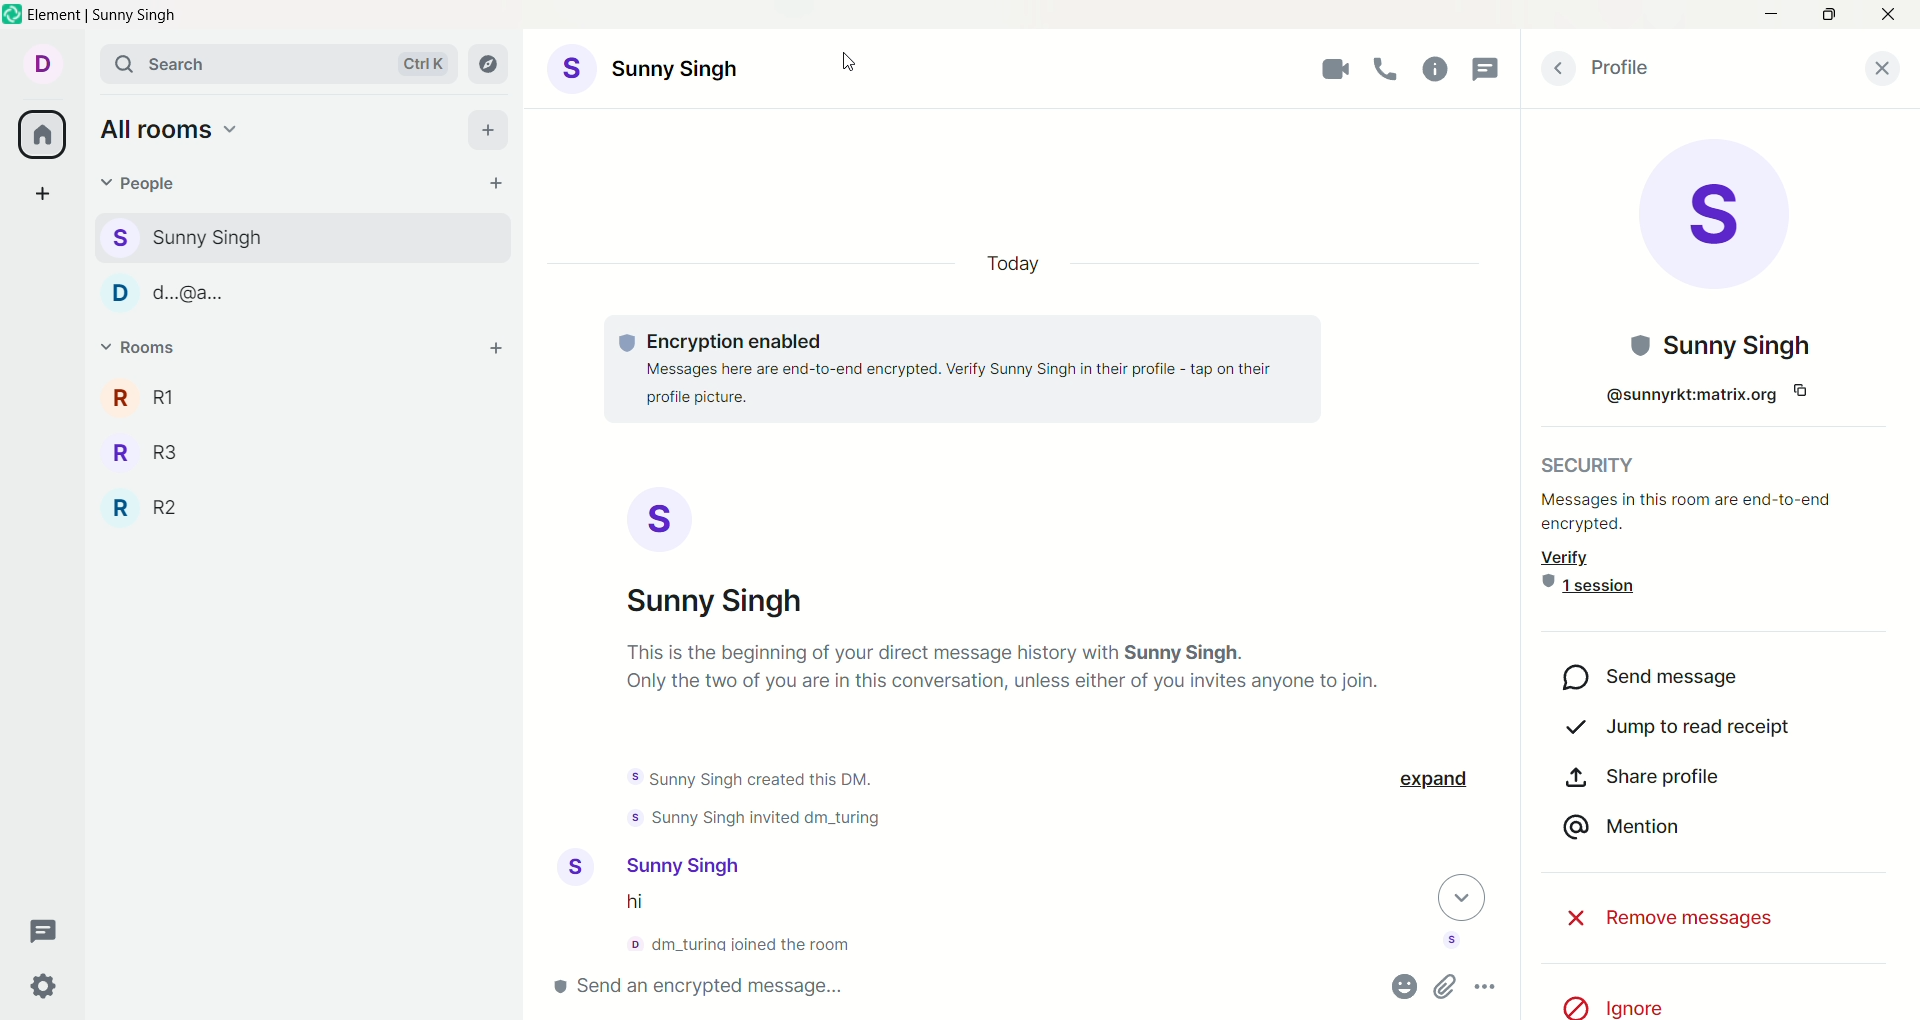 This screenshot has height=1020, width=1920. I want to click on close, so click(1887, 15).